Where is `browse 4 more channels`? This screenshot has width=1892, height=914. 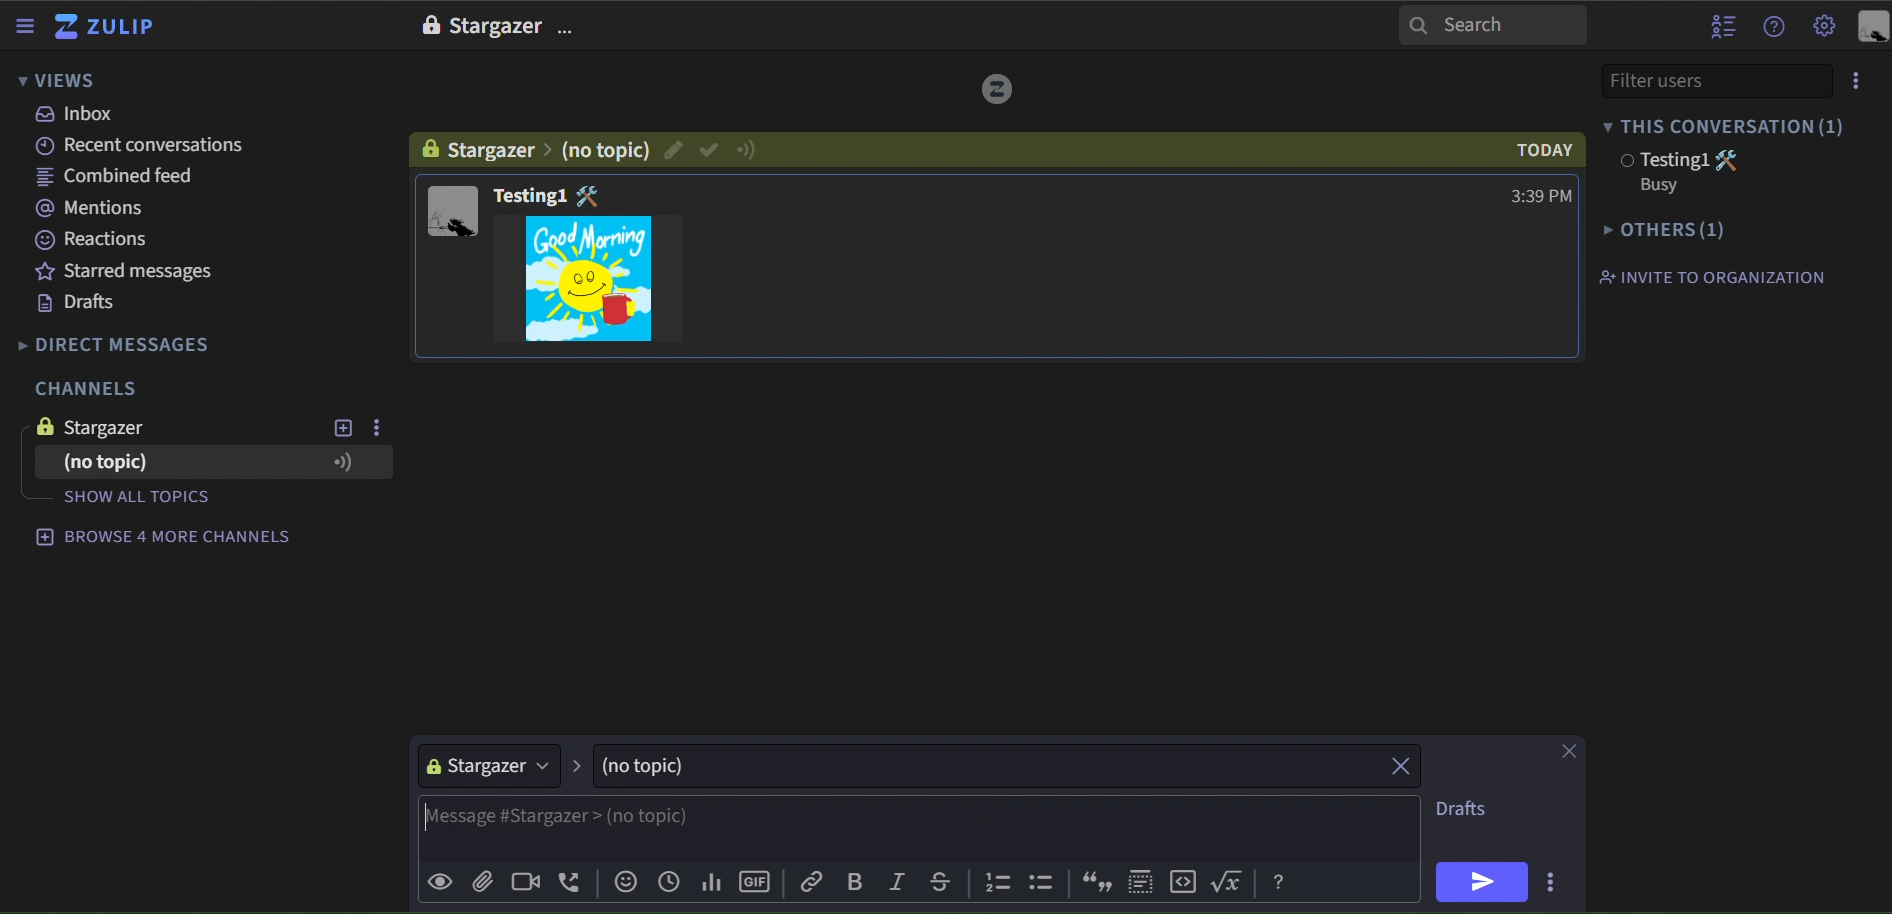
browse 4 more channels is located at coordinates (159, 539).